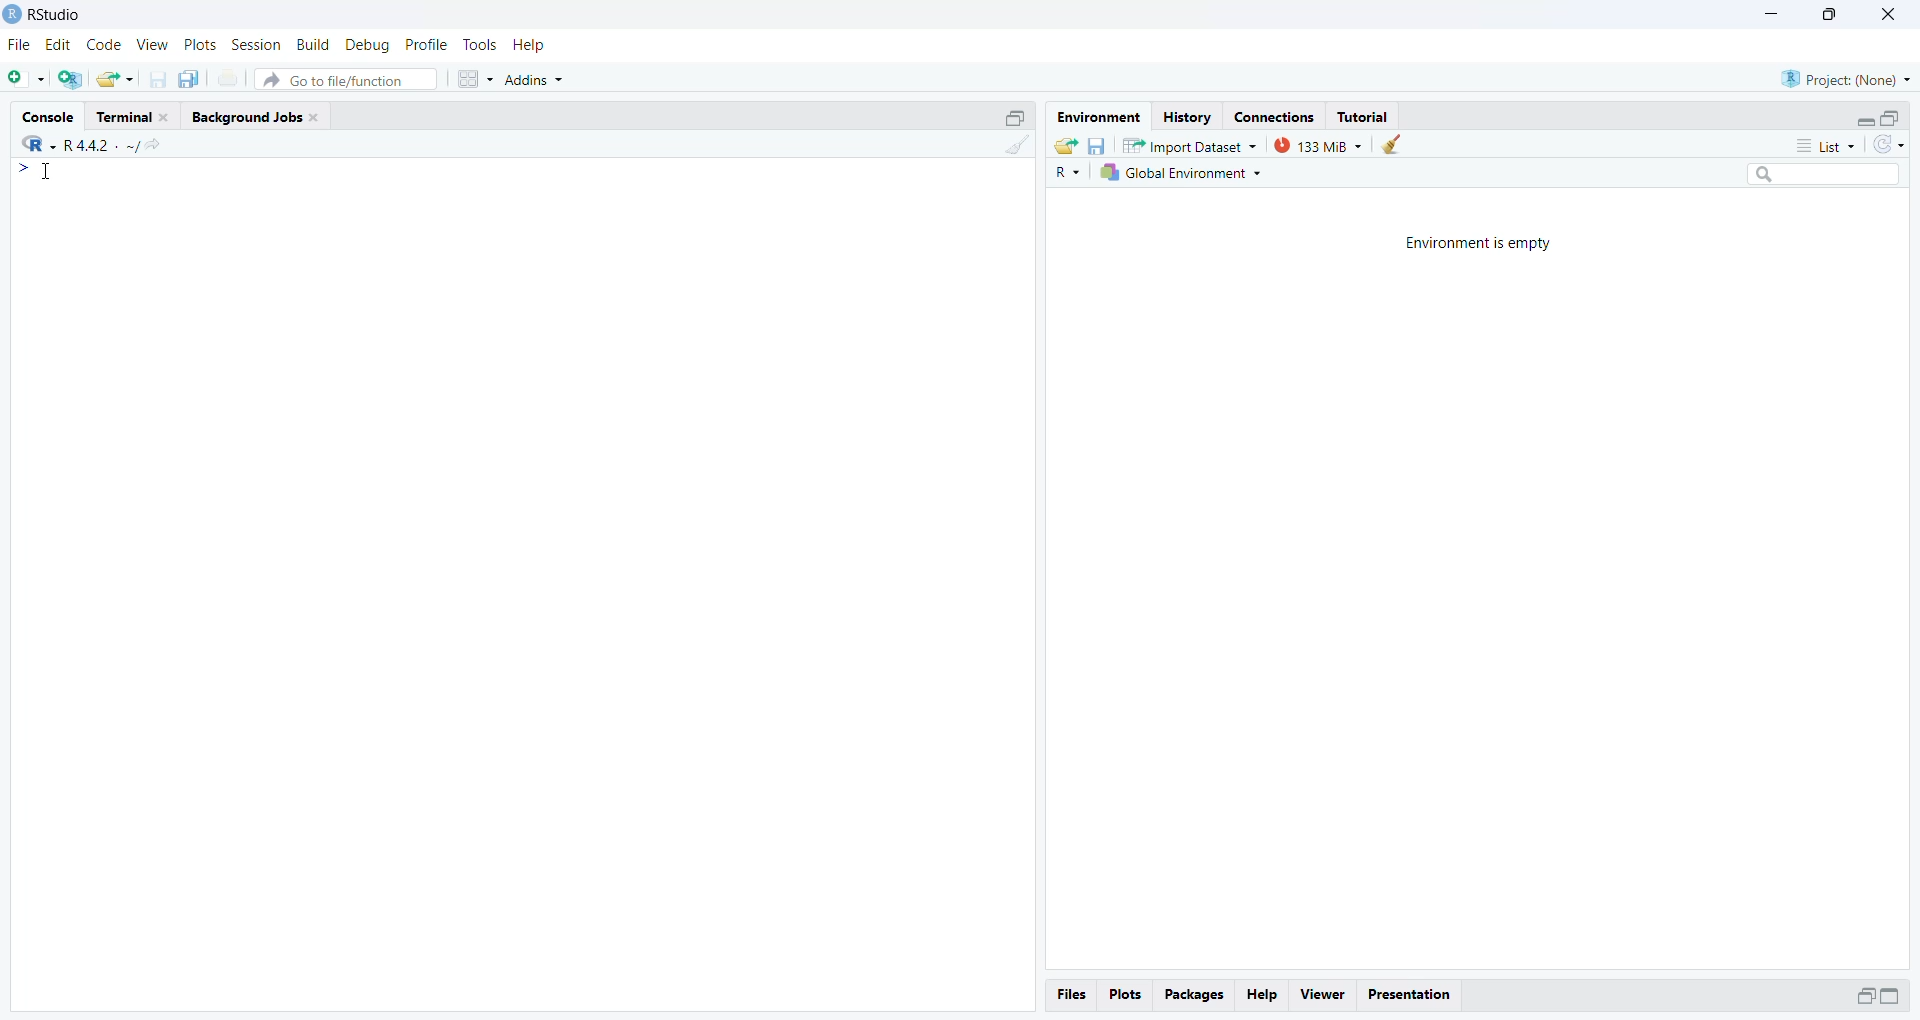  I want to click on Tutorial, so click(1361, 117).